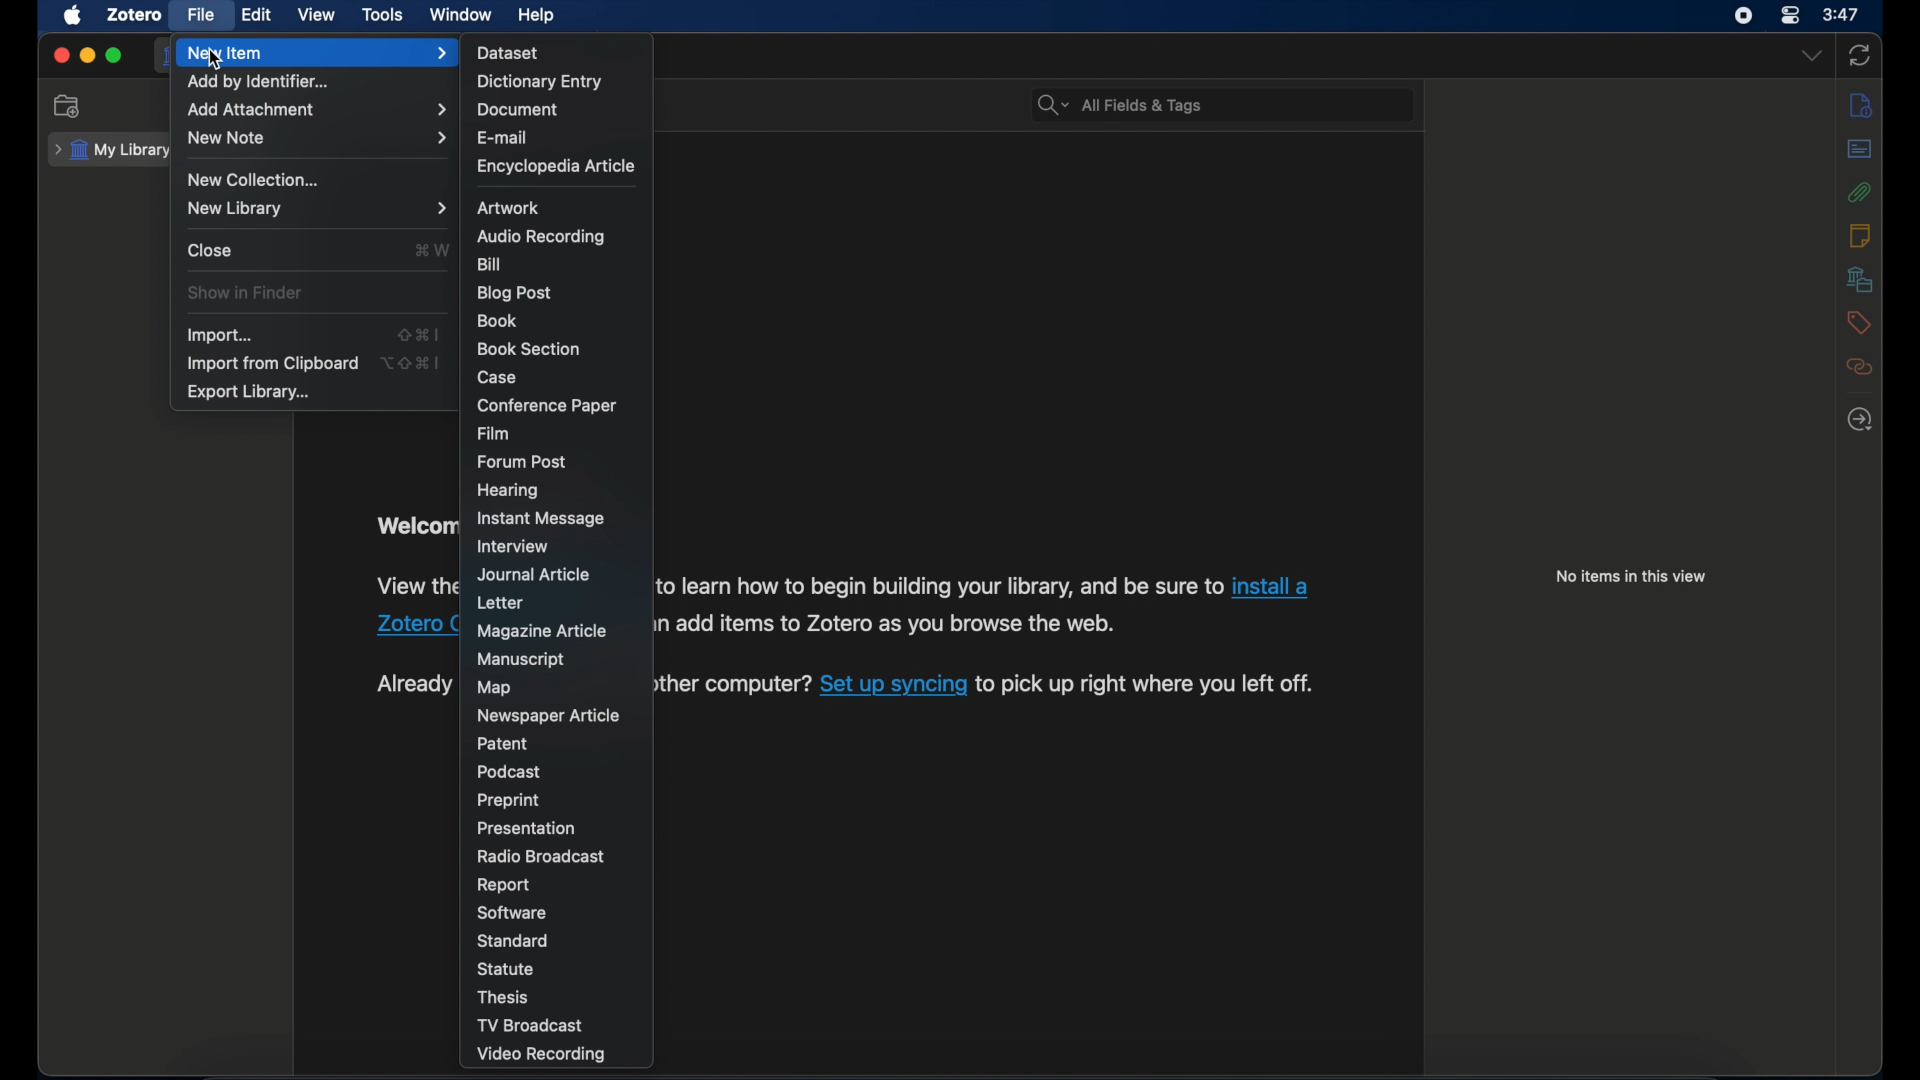 This screenshot has height=1080, width=1920. What do you see at coordinates (384, 15) in the screenshot?
I see `tools` at bounding box center [384, 15].